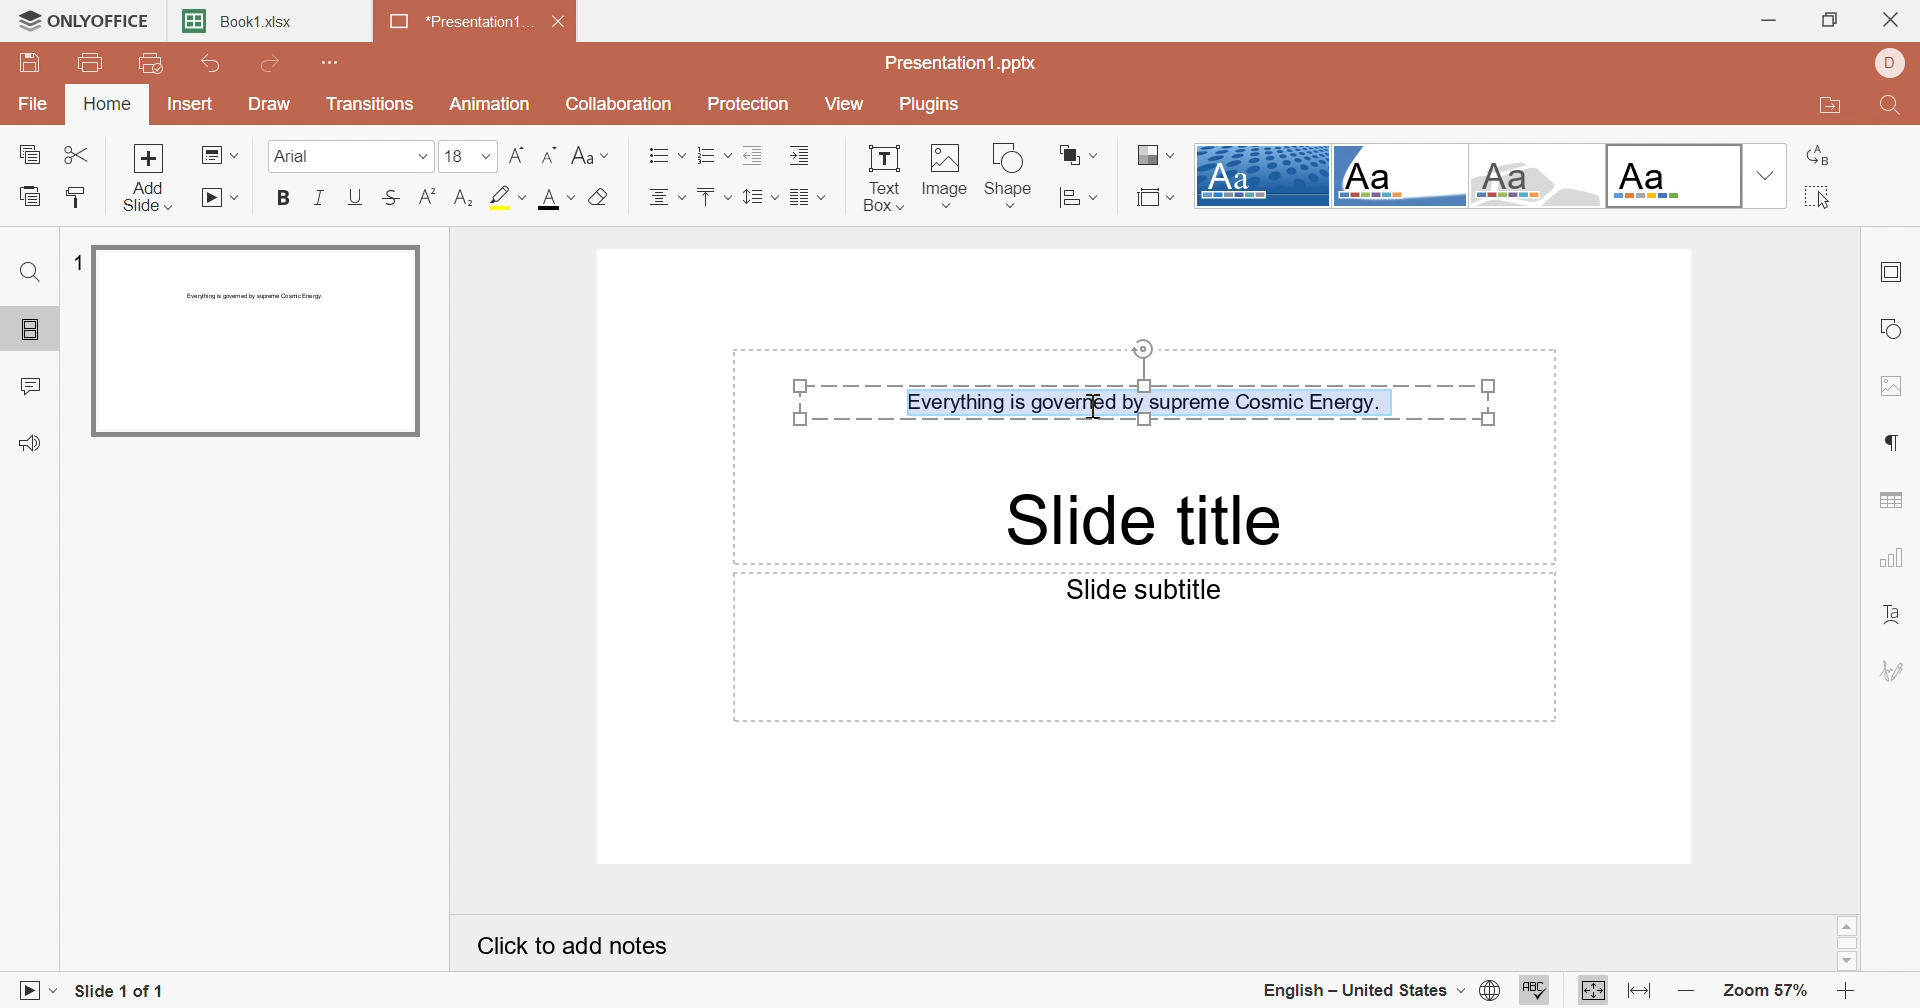 This screenshot has height=1008, width=1920. Describe the element at coordinates (1686, 989) in the screenshot. I see `Zoom out` at that location.